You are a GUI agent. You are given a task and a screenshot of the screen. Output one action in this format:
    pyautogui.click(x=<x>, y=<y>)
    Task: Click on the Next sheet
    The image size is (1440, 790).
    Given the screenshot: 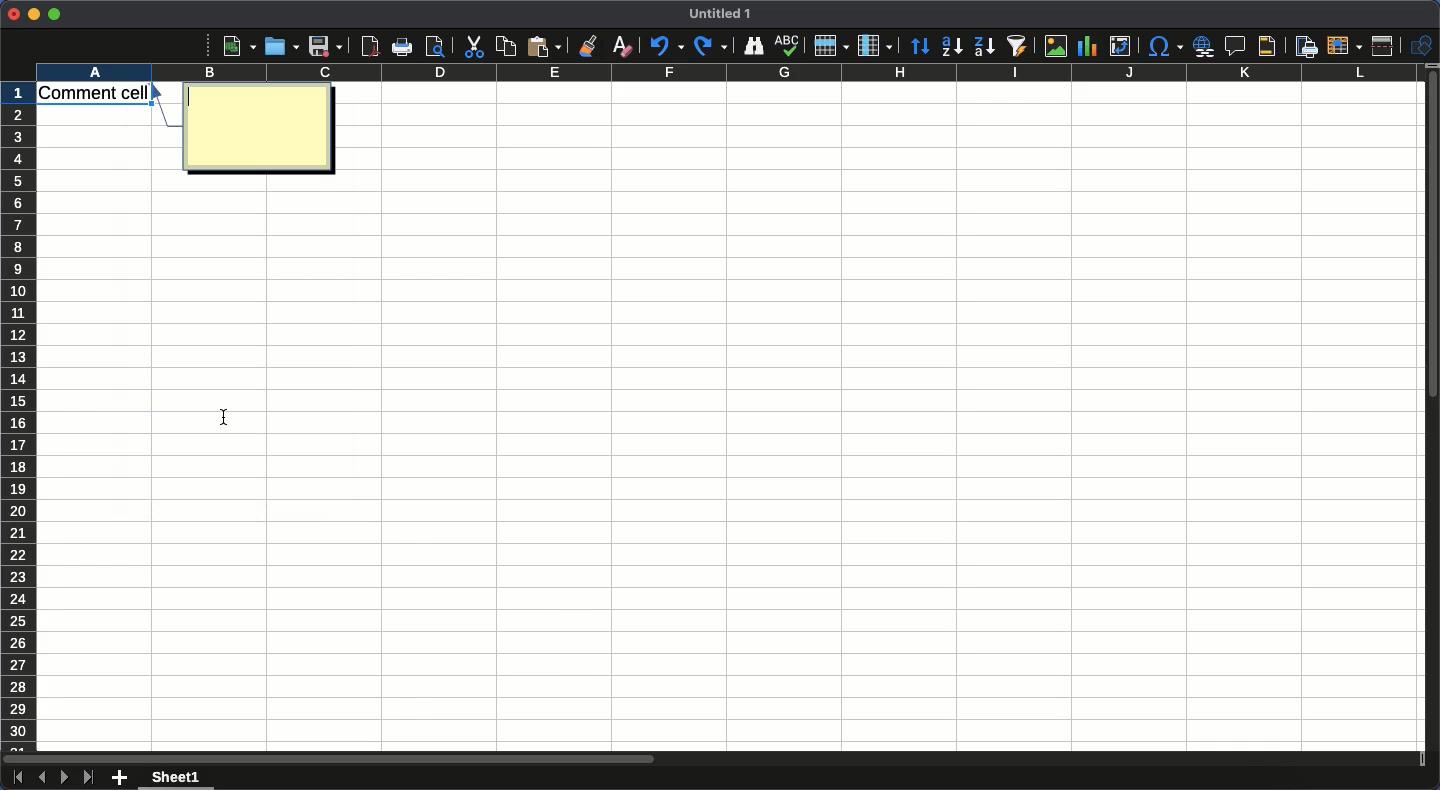 What is the action you would take?
    pyautogui.click(x=65, y=776)
    